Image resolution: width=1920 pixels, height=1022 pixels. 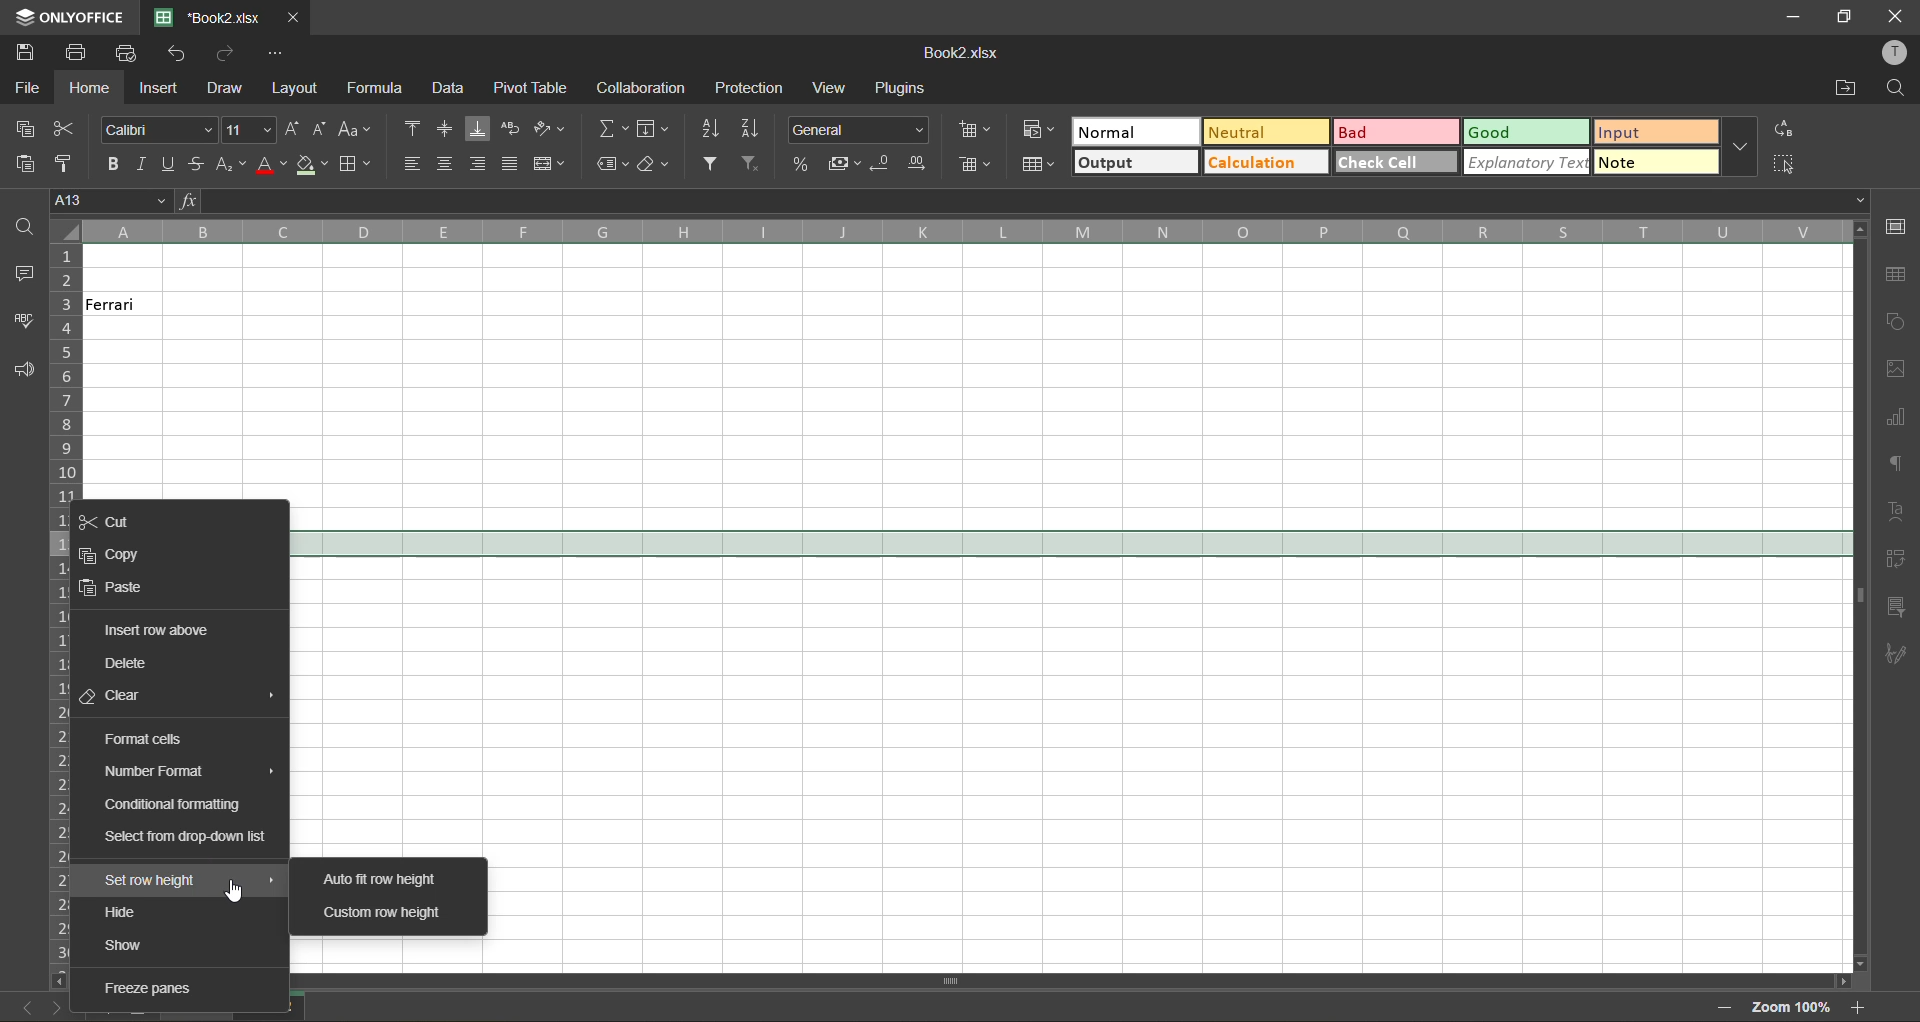 What do you see at coordinates (973, 167) in the screenshot?
I see `delete cells` at bounding box center [973, 167].